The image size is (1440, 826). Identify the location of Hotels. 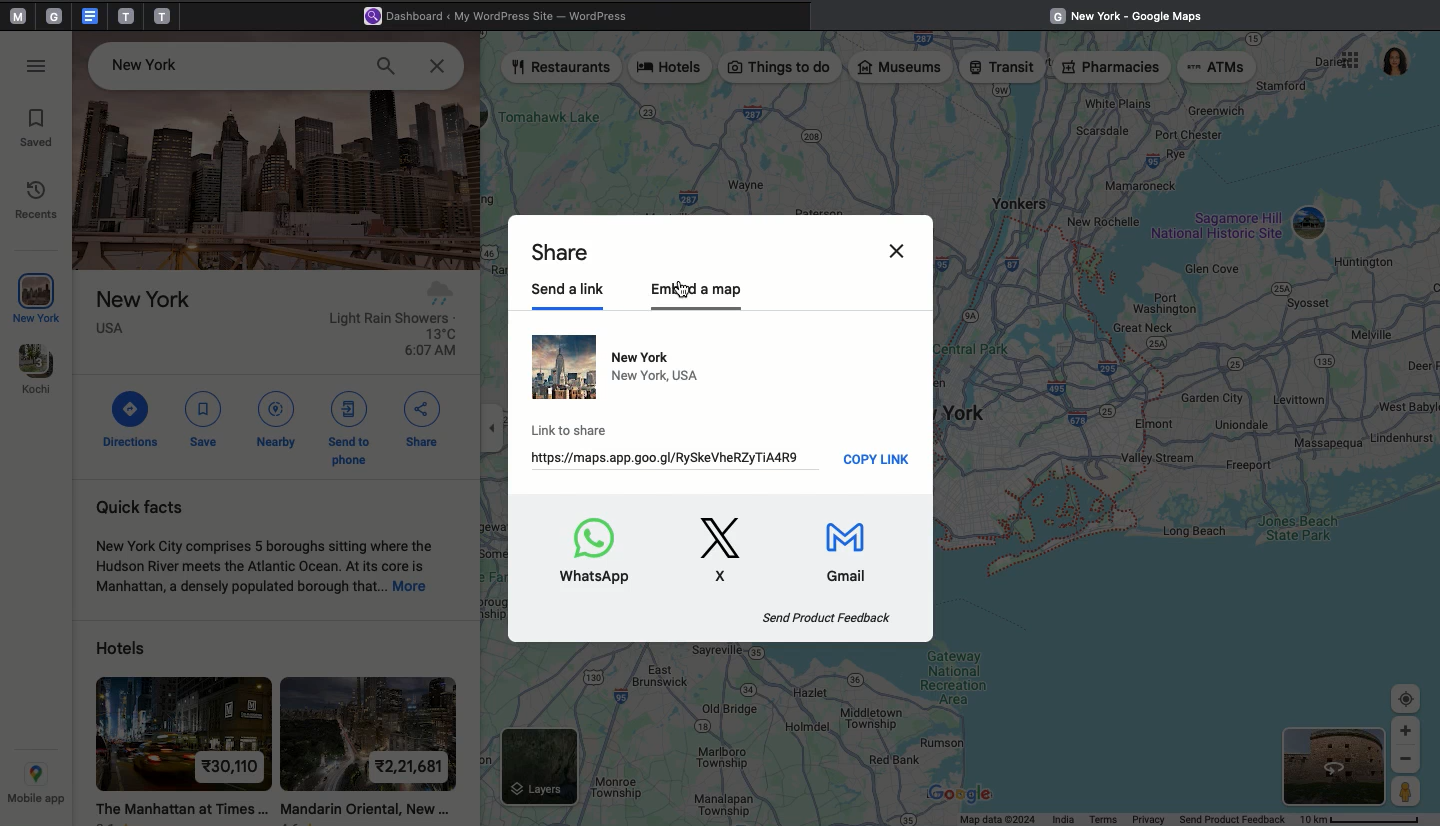
(170, 645).